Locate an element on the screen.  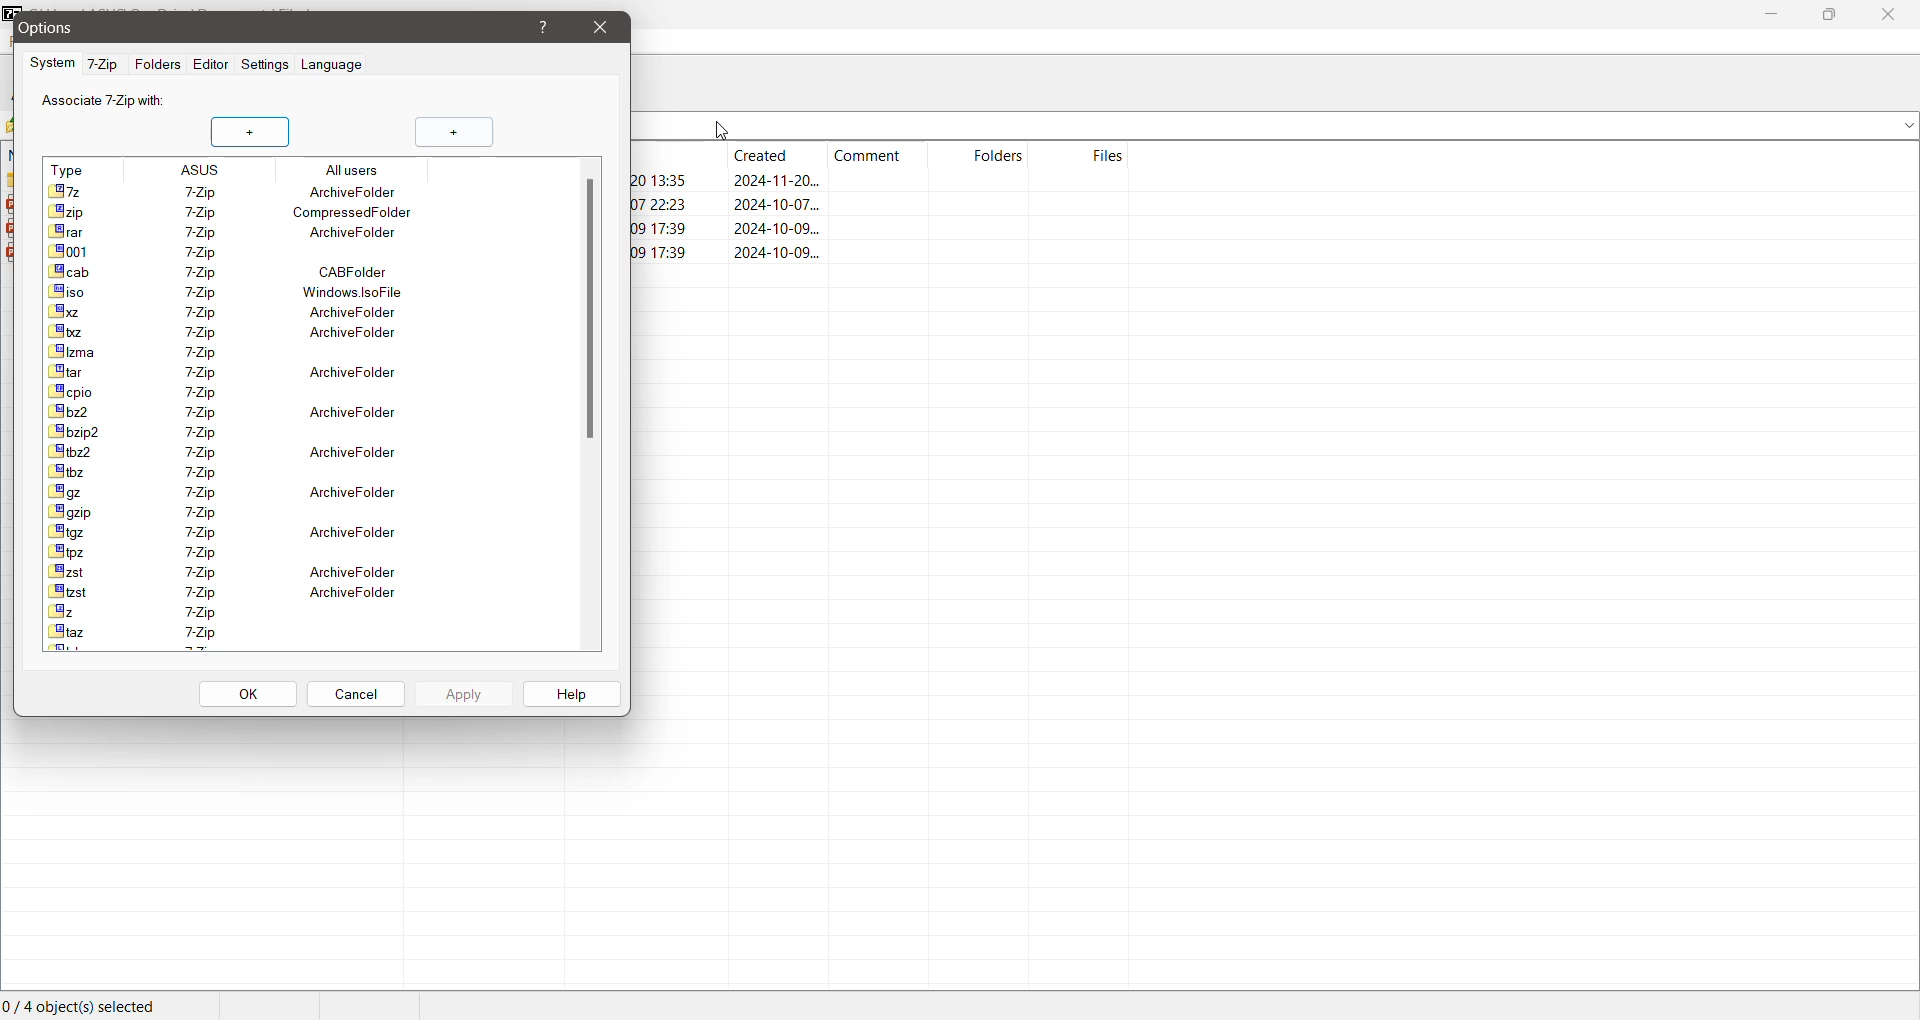
07 22:23 2024-10-07 is located at coordinates (726, 206).